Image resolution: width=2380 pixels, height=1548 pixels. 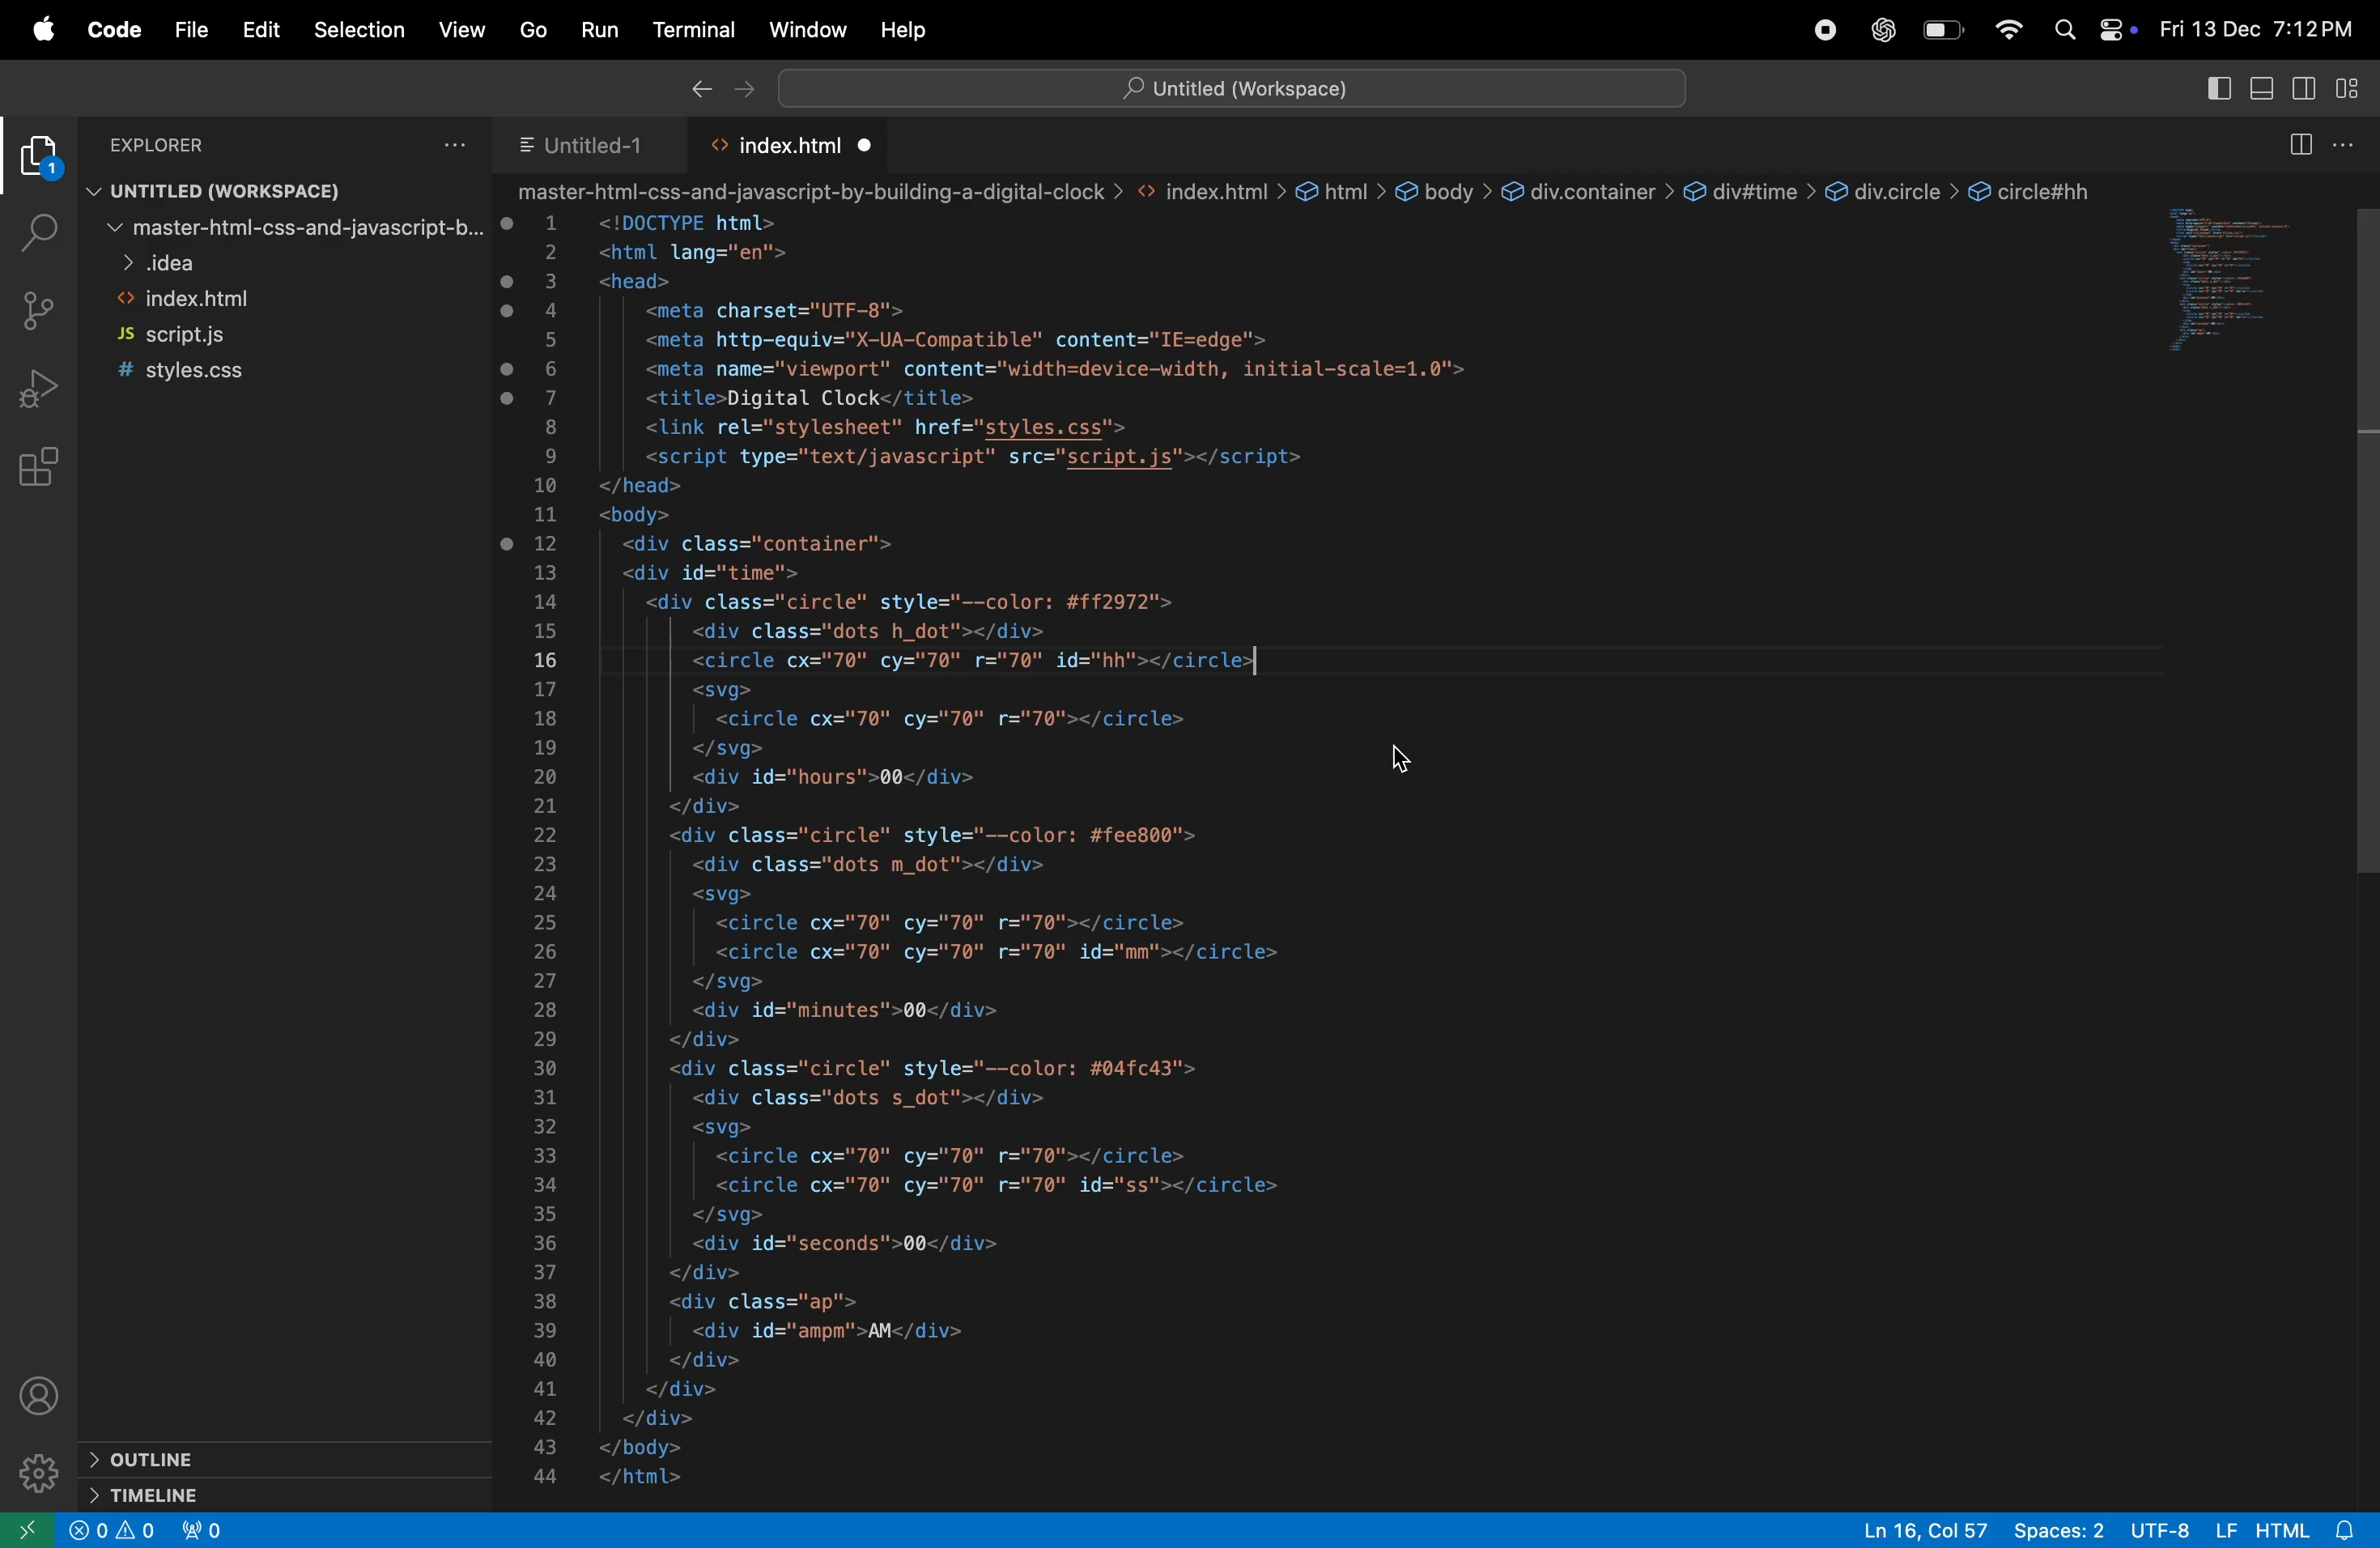 I want to click on edit, so click(x=262, y=28).